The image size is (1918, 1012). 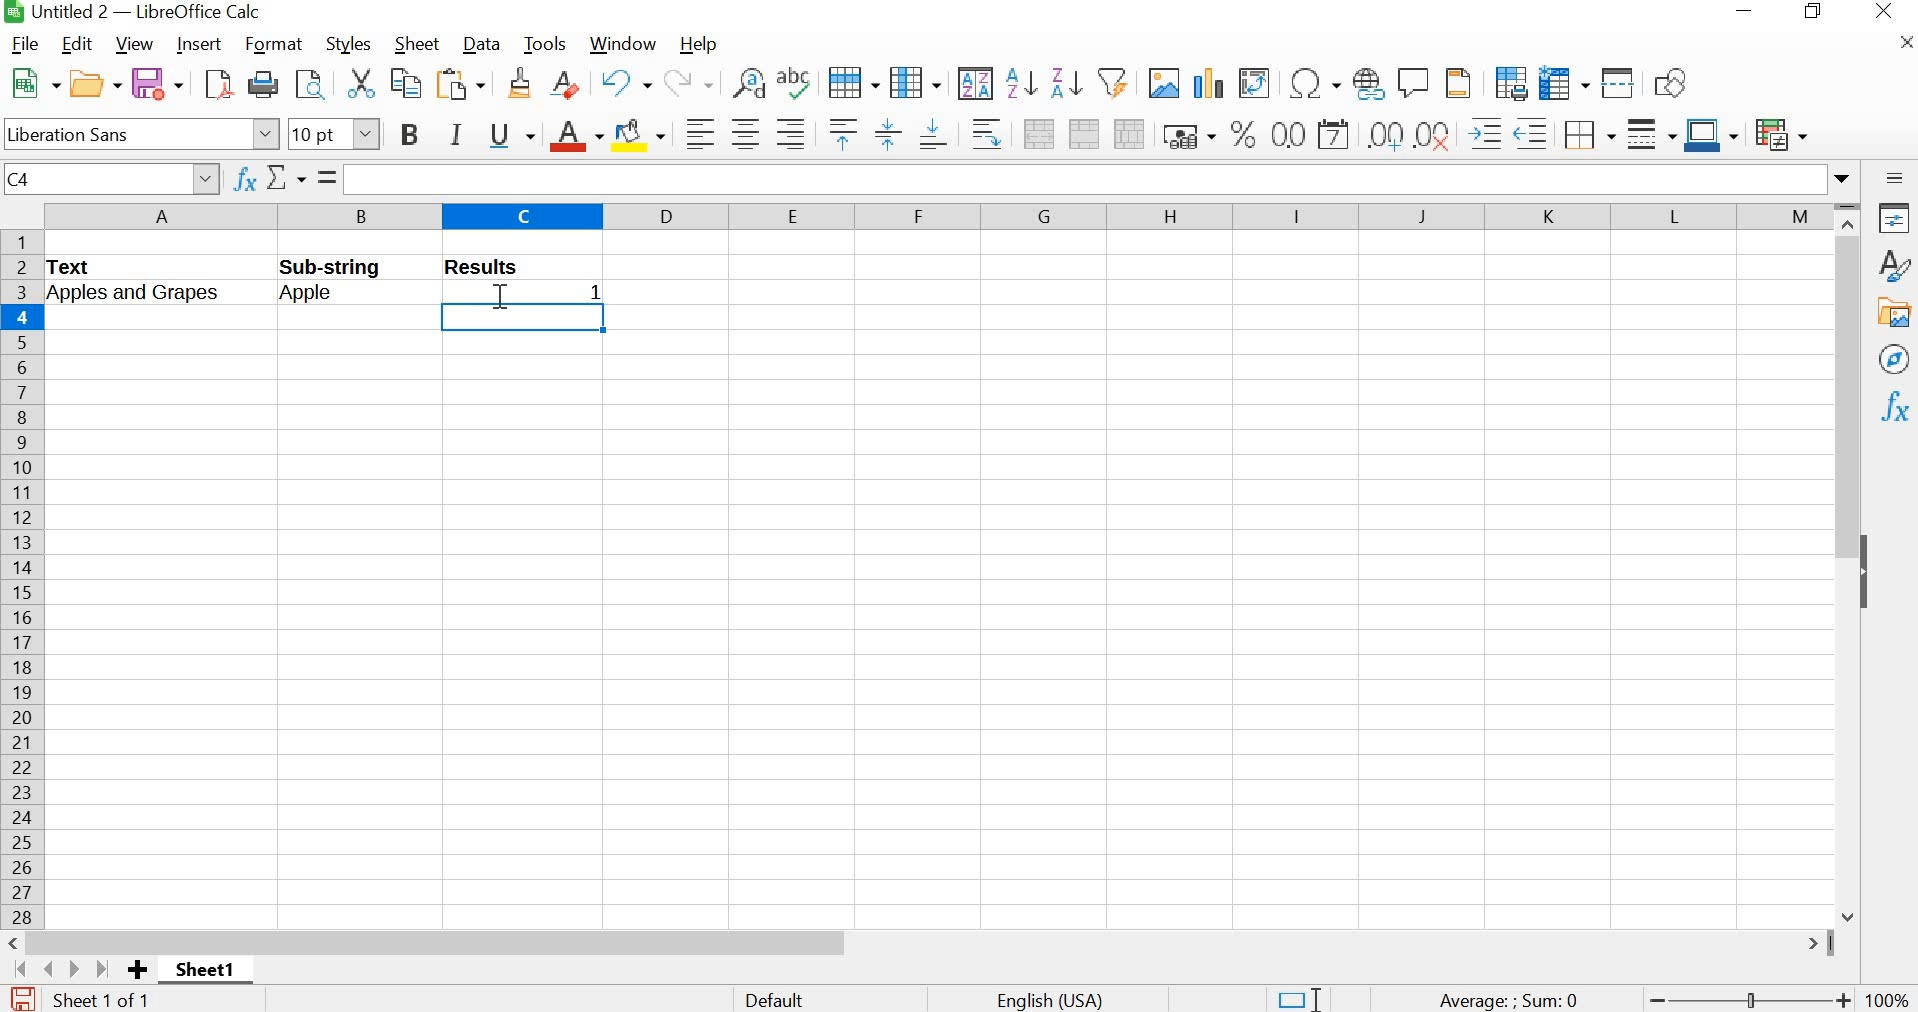 I want to click on cells, so click(x=935, y=630).